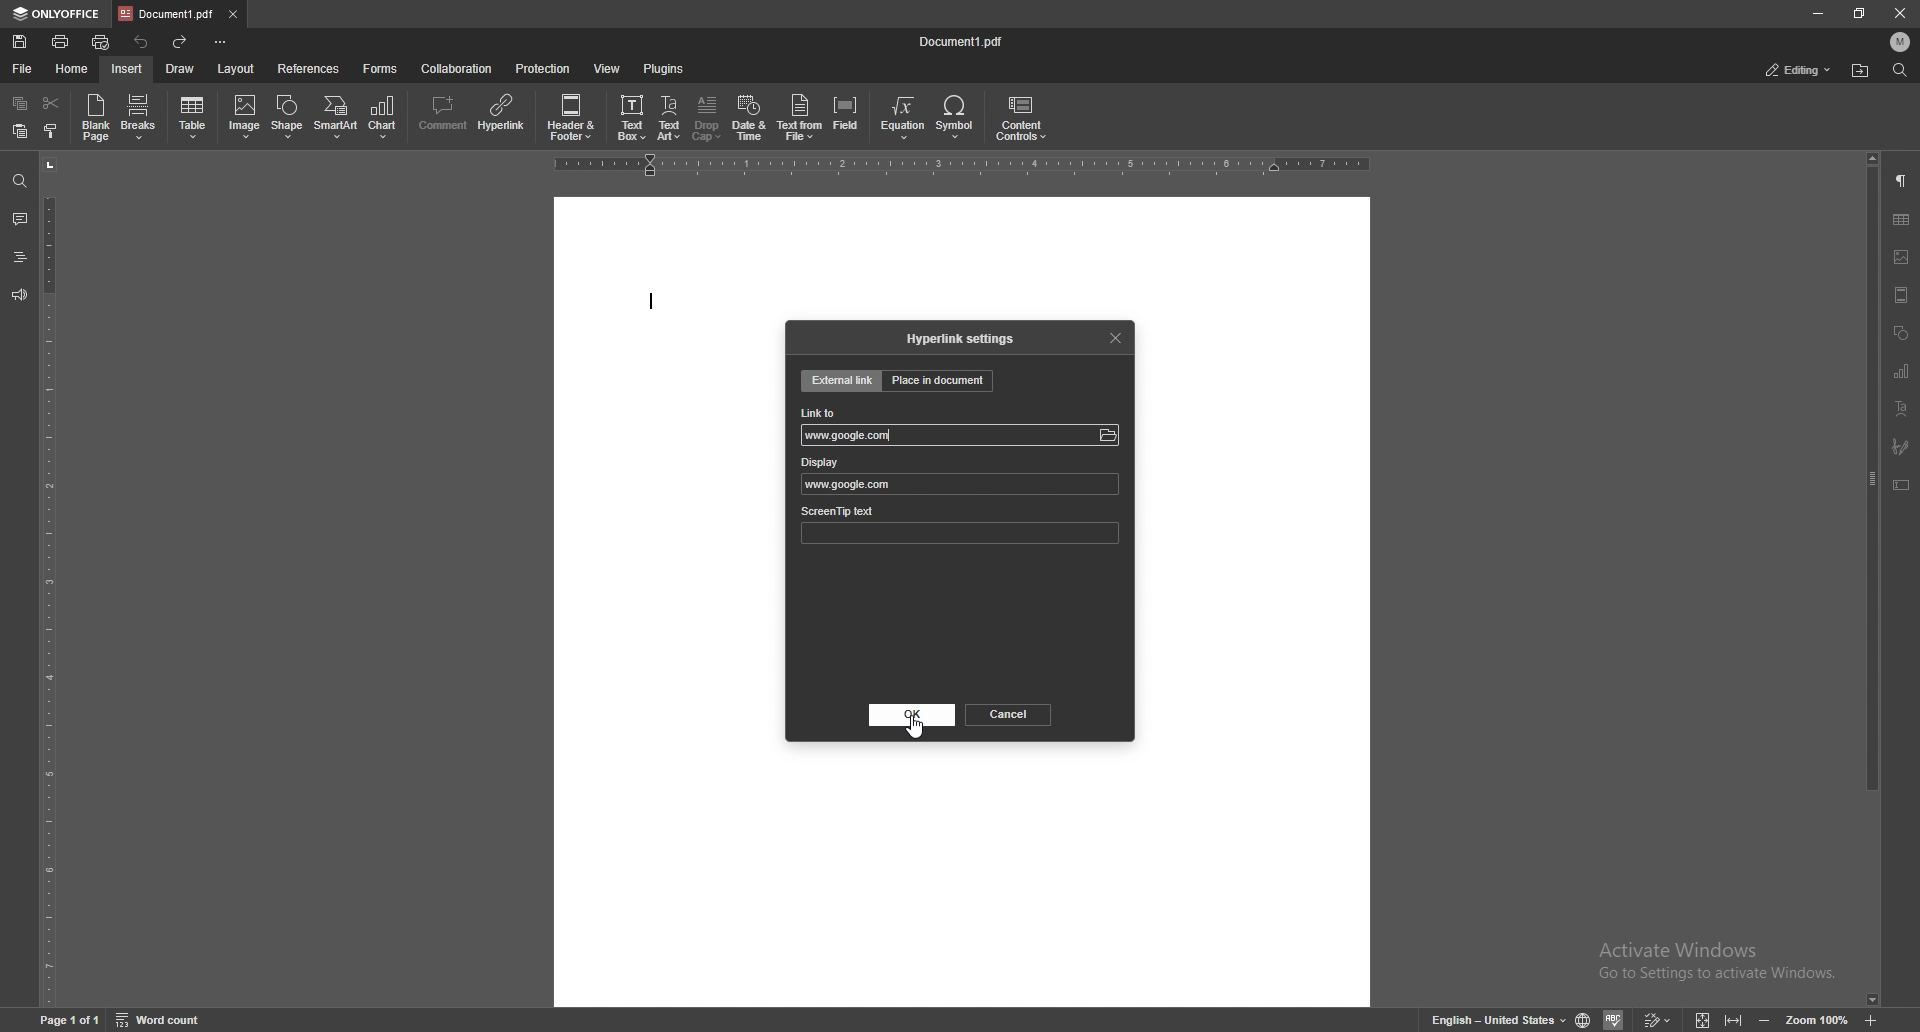  Describe the element at coordinates (503, 114) in the screenshot. I see `hyperlink` at that location.